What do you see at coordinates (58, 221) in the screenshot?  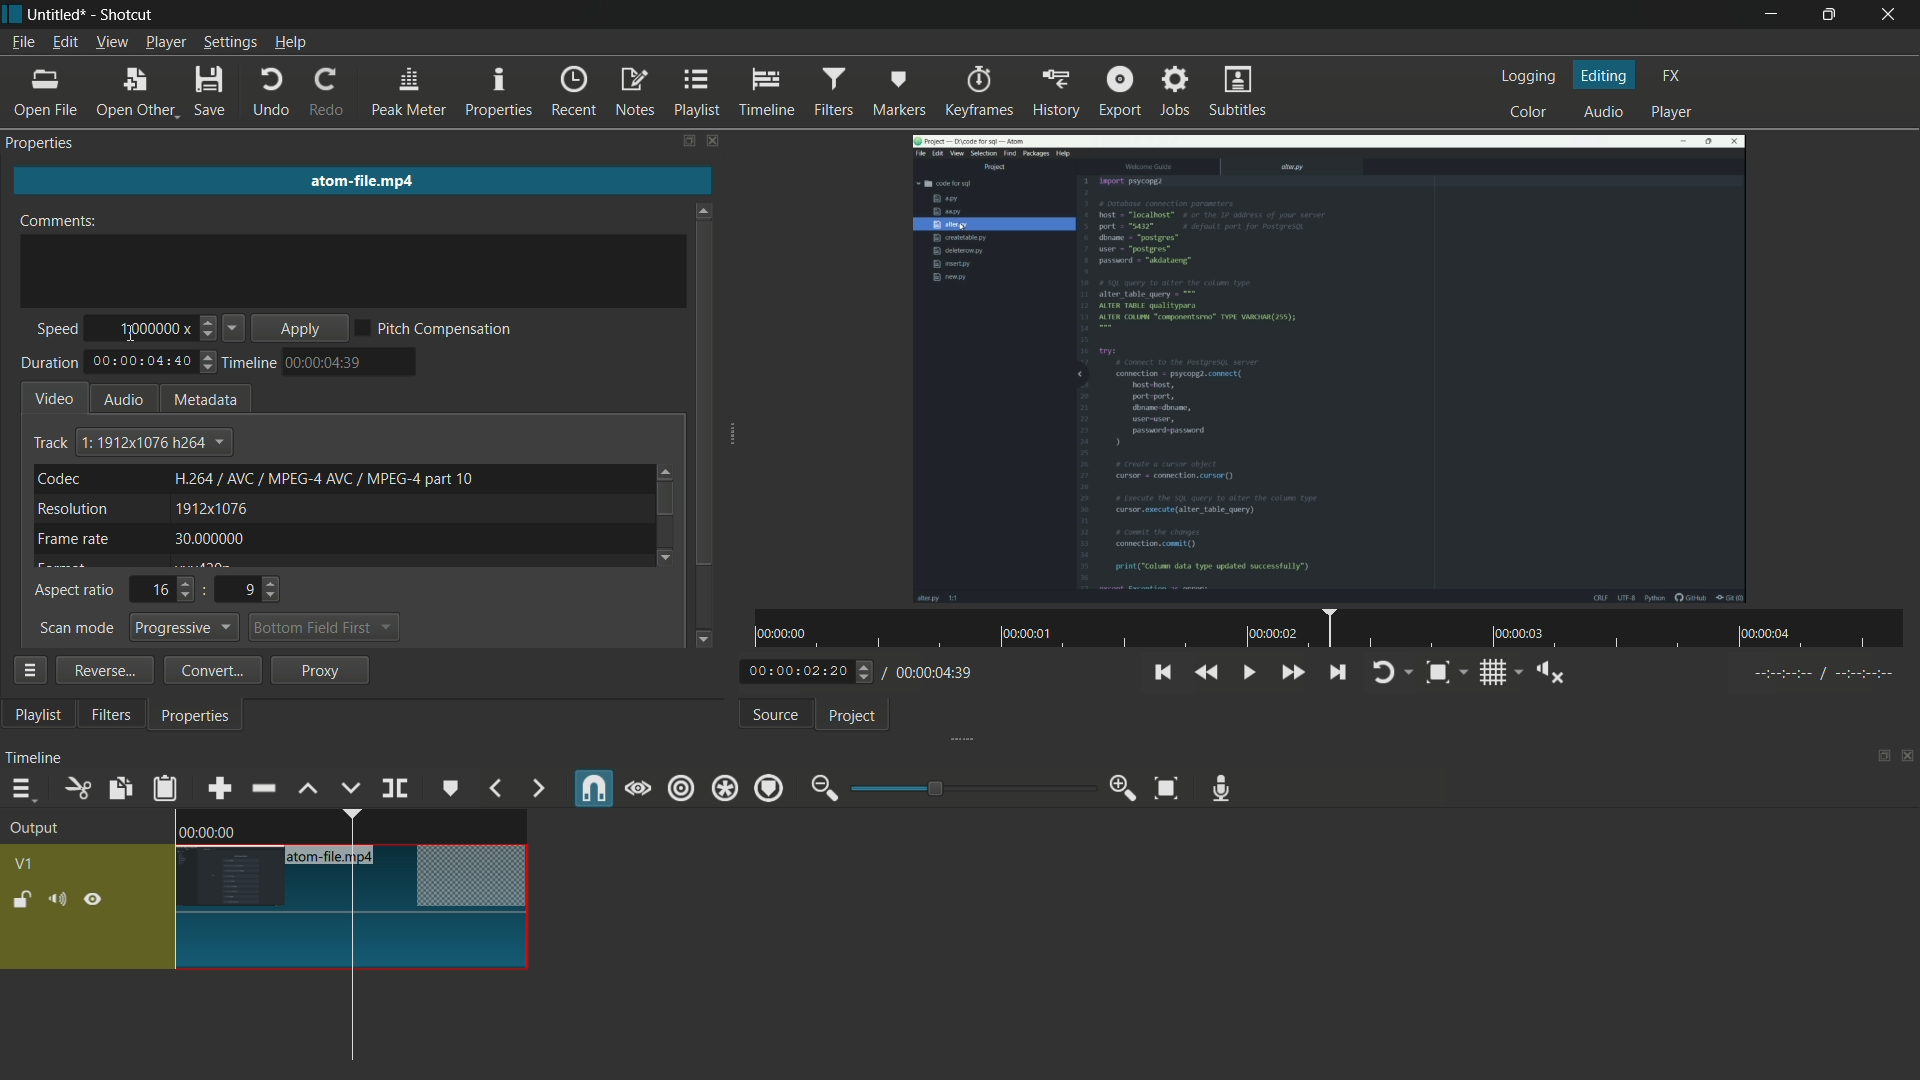 I see `comments` at bounding box center [58, 221].